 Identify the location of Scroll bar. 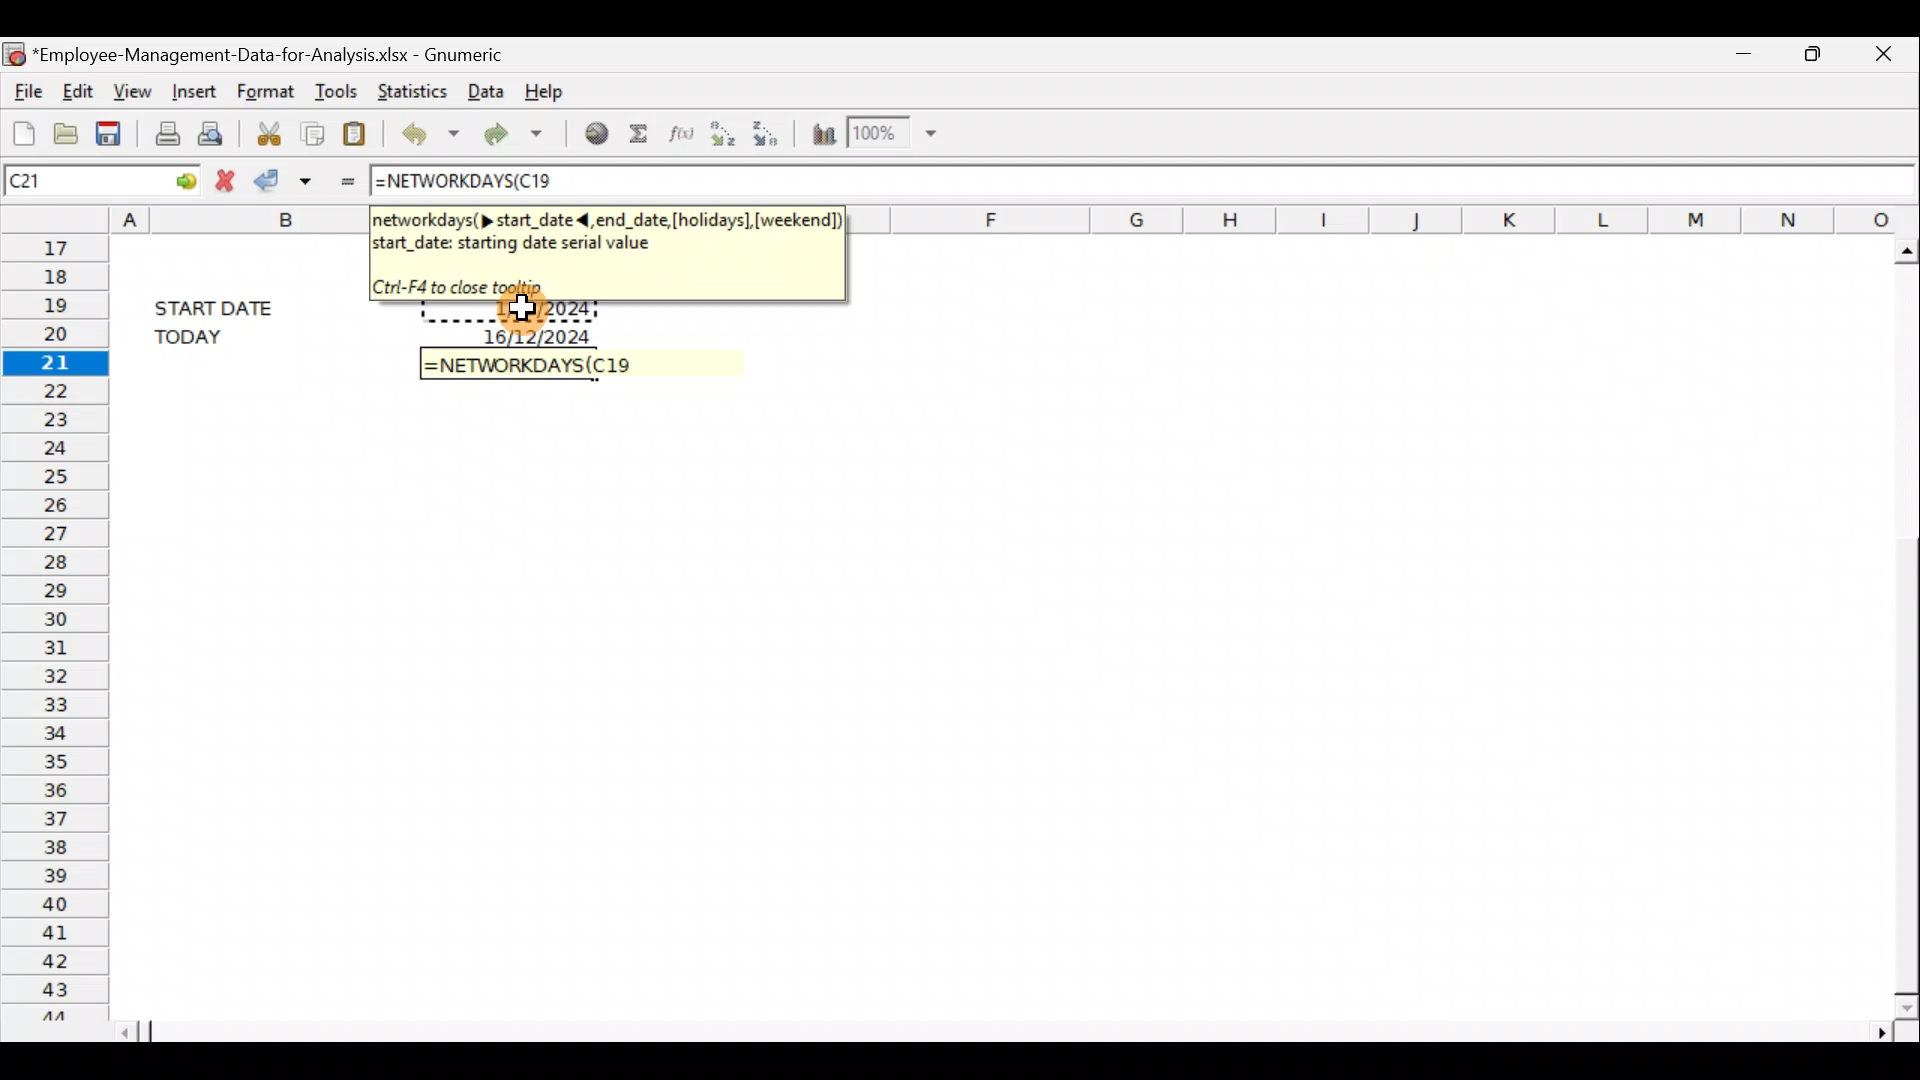
(1012, 1031).